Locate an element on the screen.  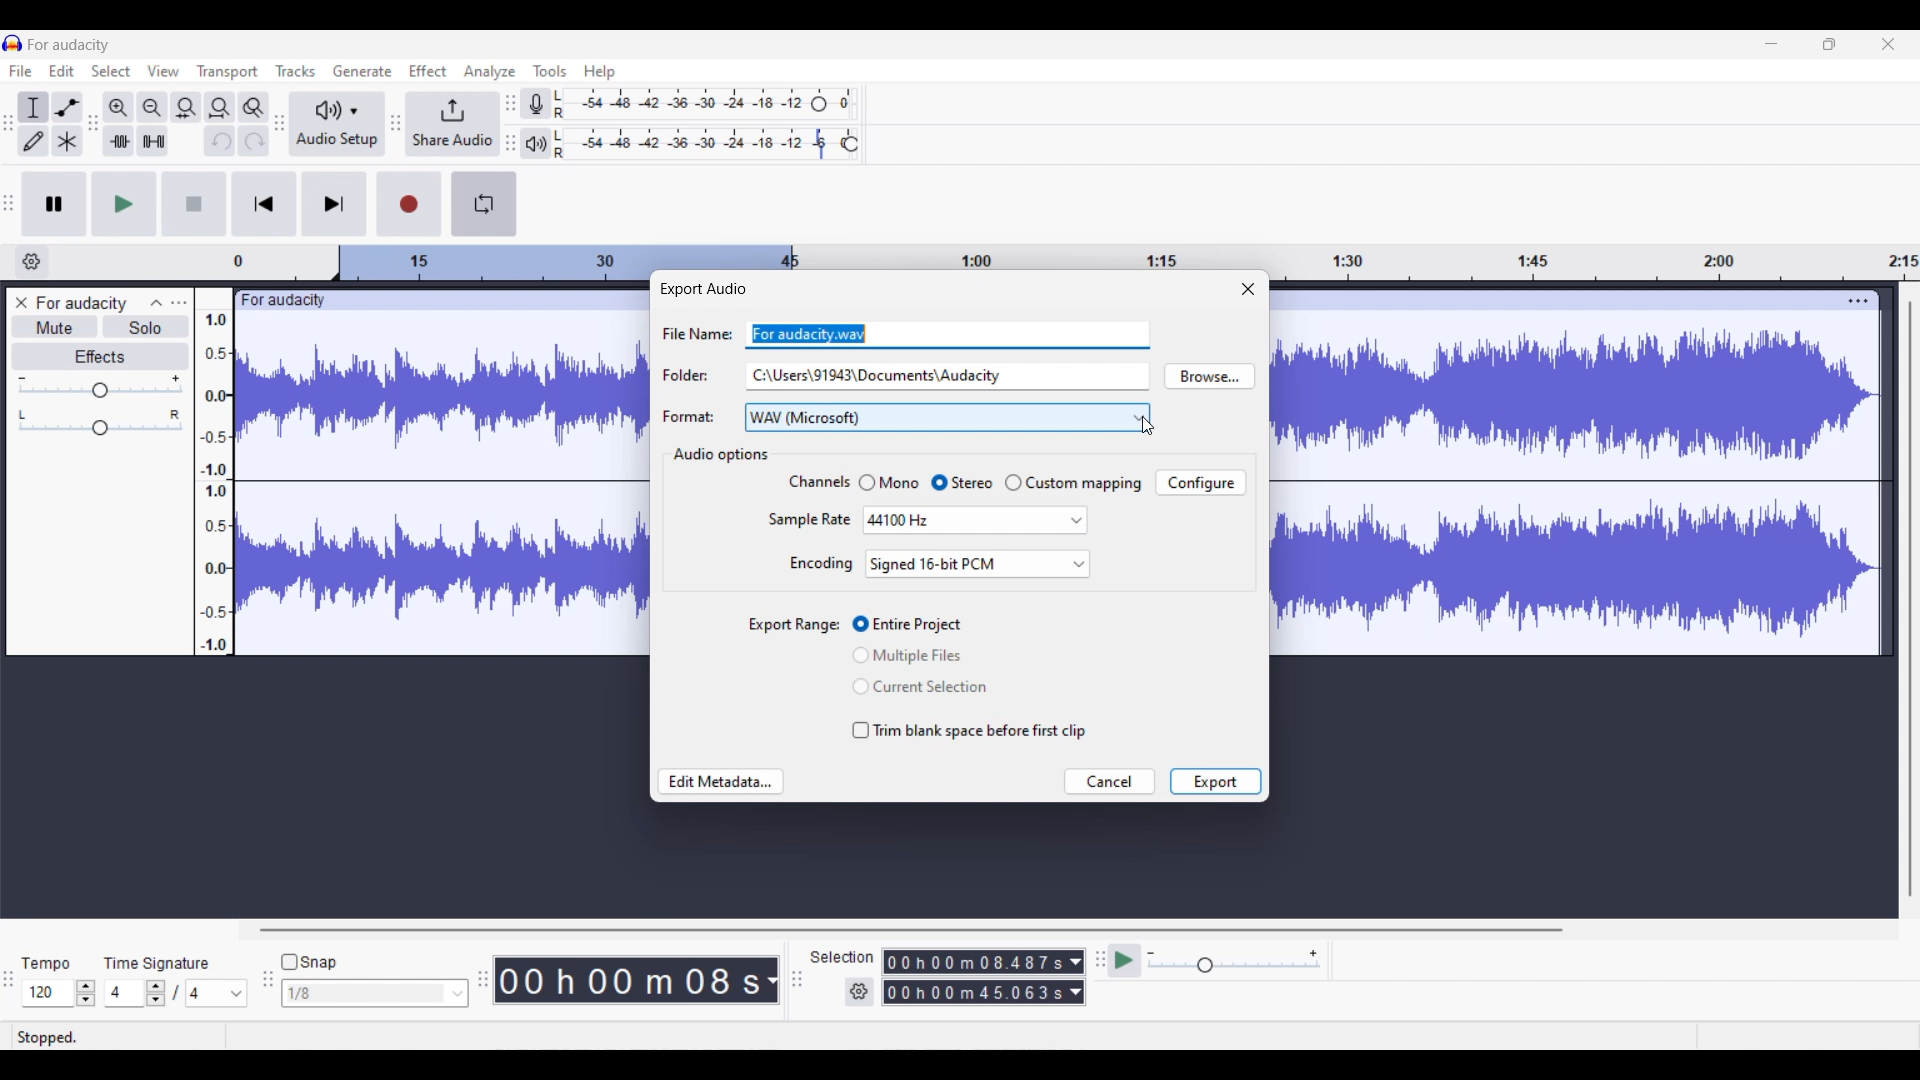
Fit project to width is located at coordinates (221, 108).